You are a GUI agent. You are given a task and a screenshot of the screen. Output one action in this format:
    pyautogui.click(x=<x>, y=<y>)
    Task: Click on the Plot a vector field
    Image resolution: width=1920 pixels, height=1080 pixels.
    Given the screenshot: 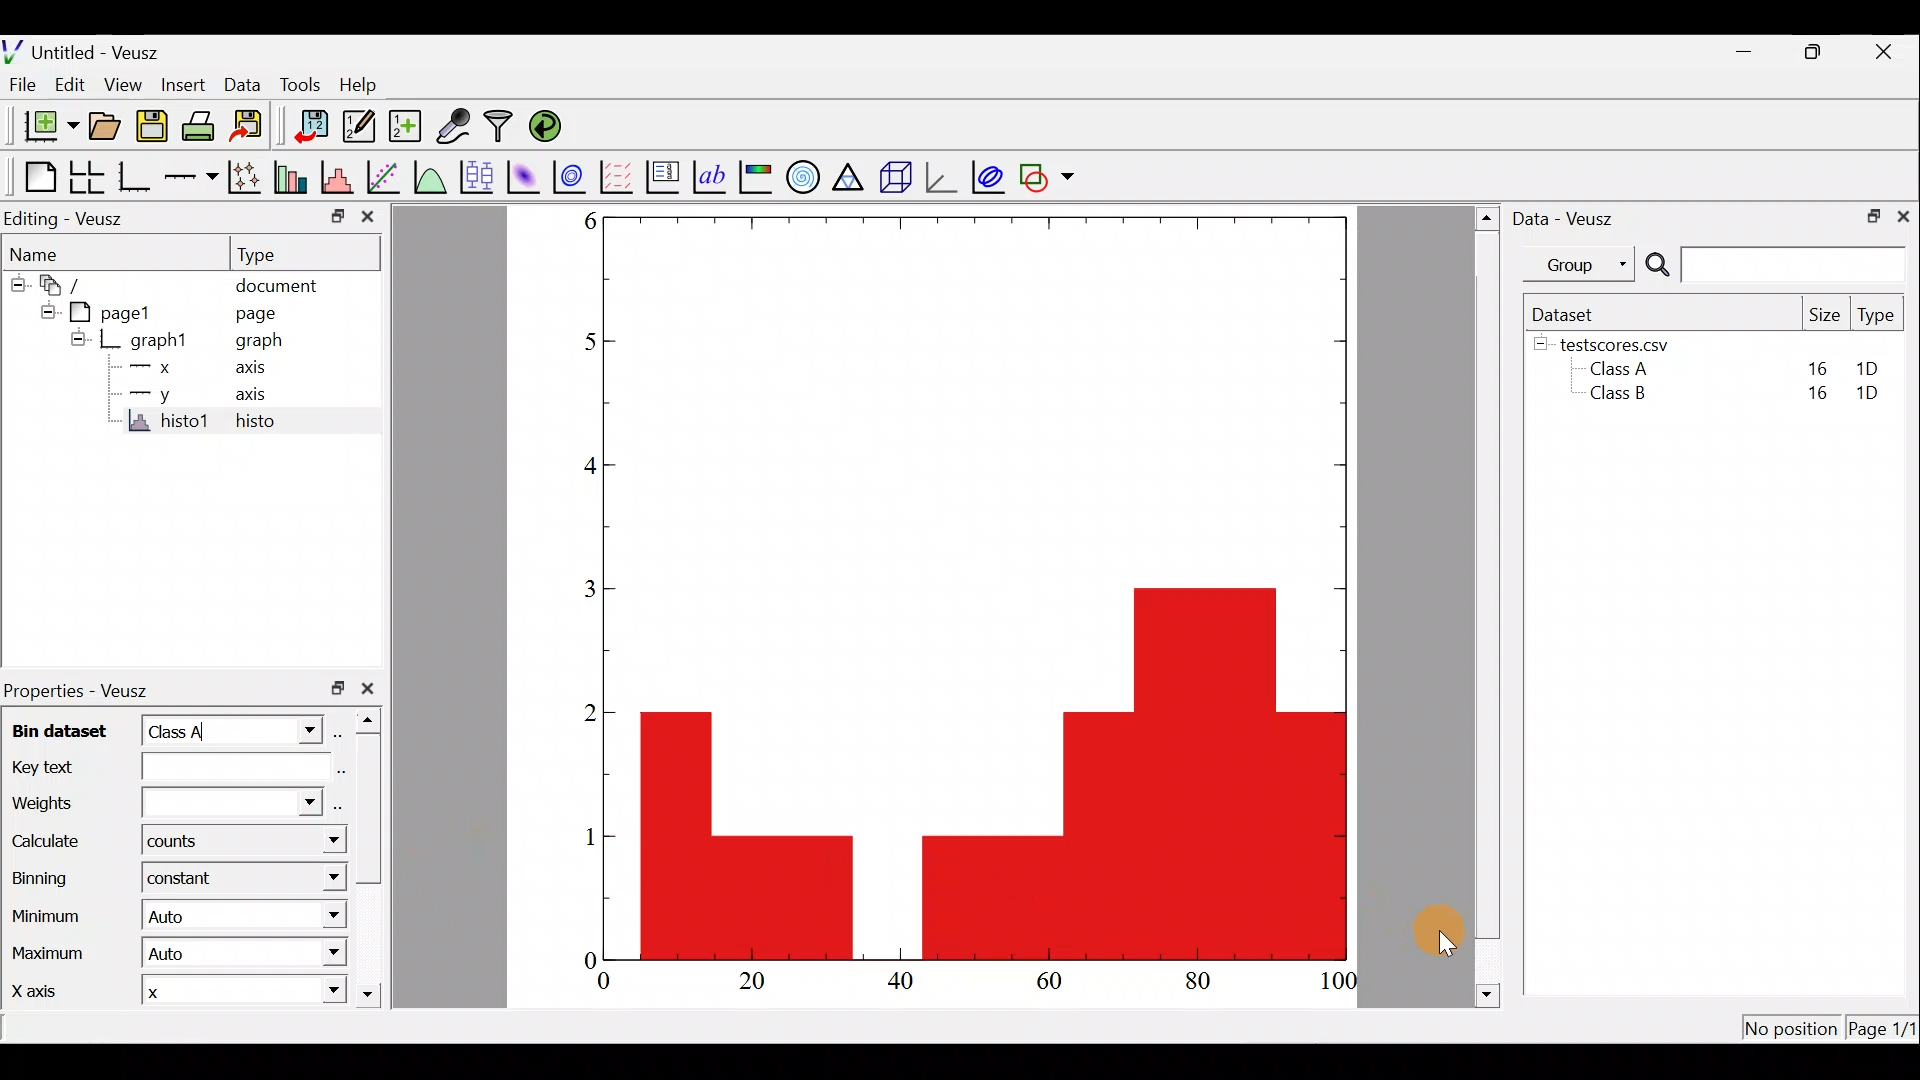 What is the action you would take?
    pyautogui.click(x=620, y=176)
    